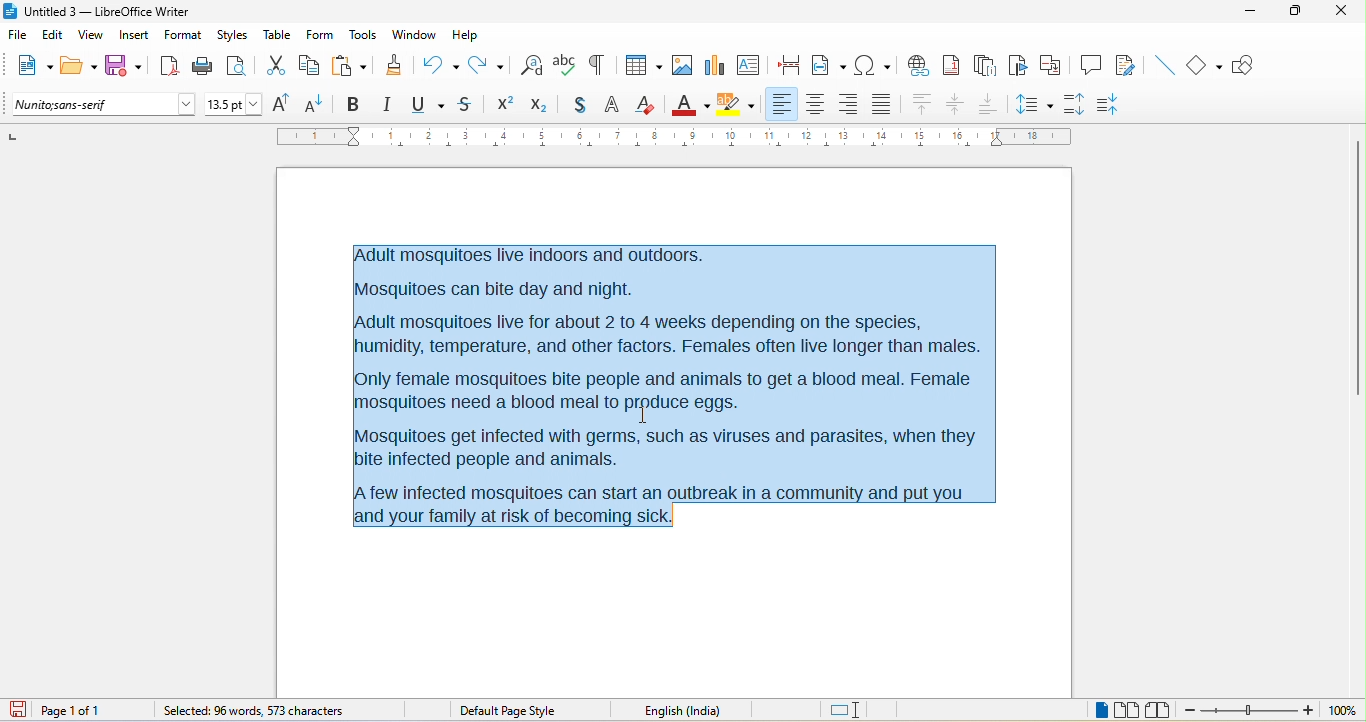  What do you see at coordinates (921, 105) in the screenshot?
I see `align top` at bounding box center [921, 105].